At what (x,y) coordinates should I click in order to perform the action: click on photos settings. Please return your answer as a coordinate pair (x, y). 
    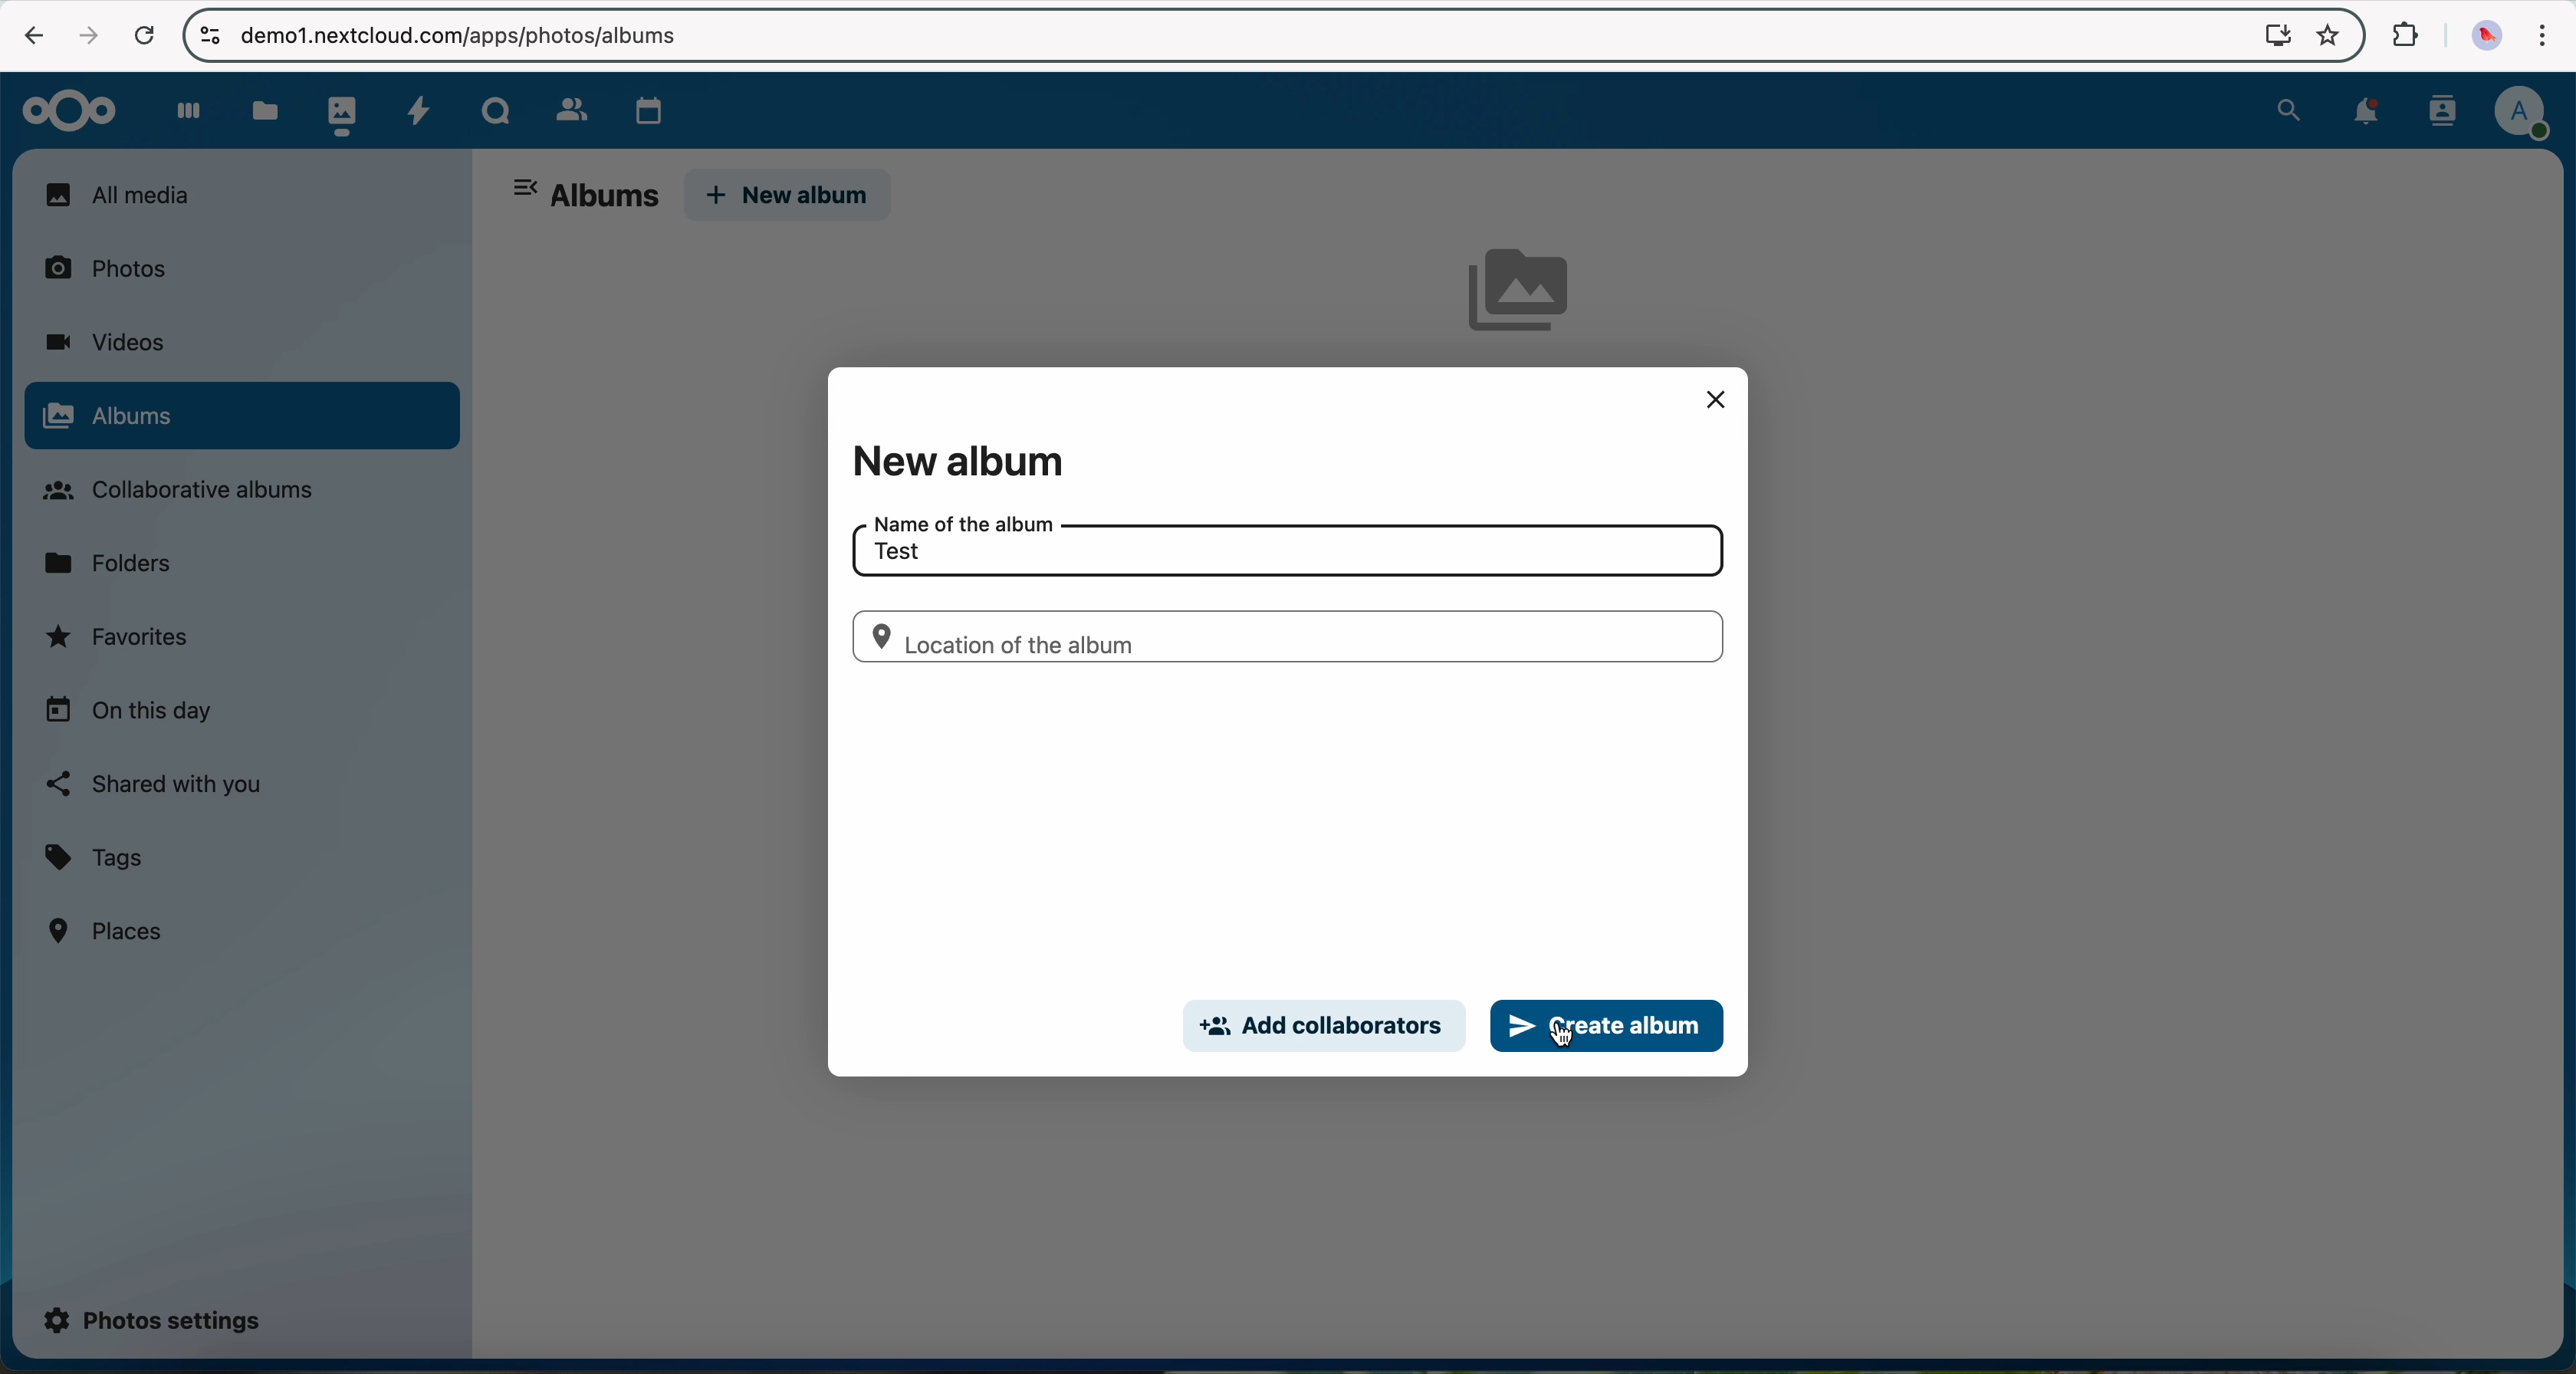
    Looking at the image, I should click on (154, 1318).